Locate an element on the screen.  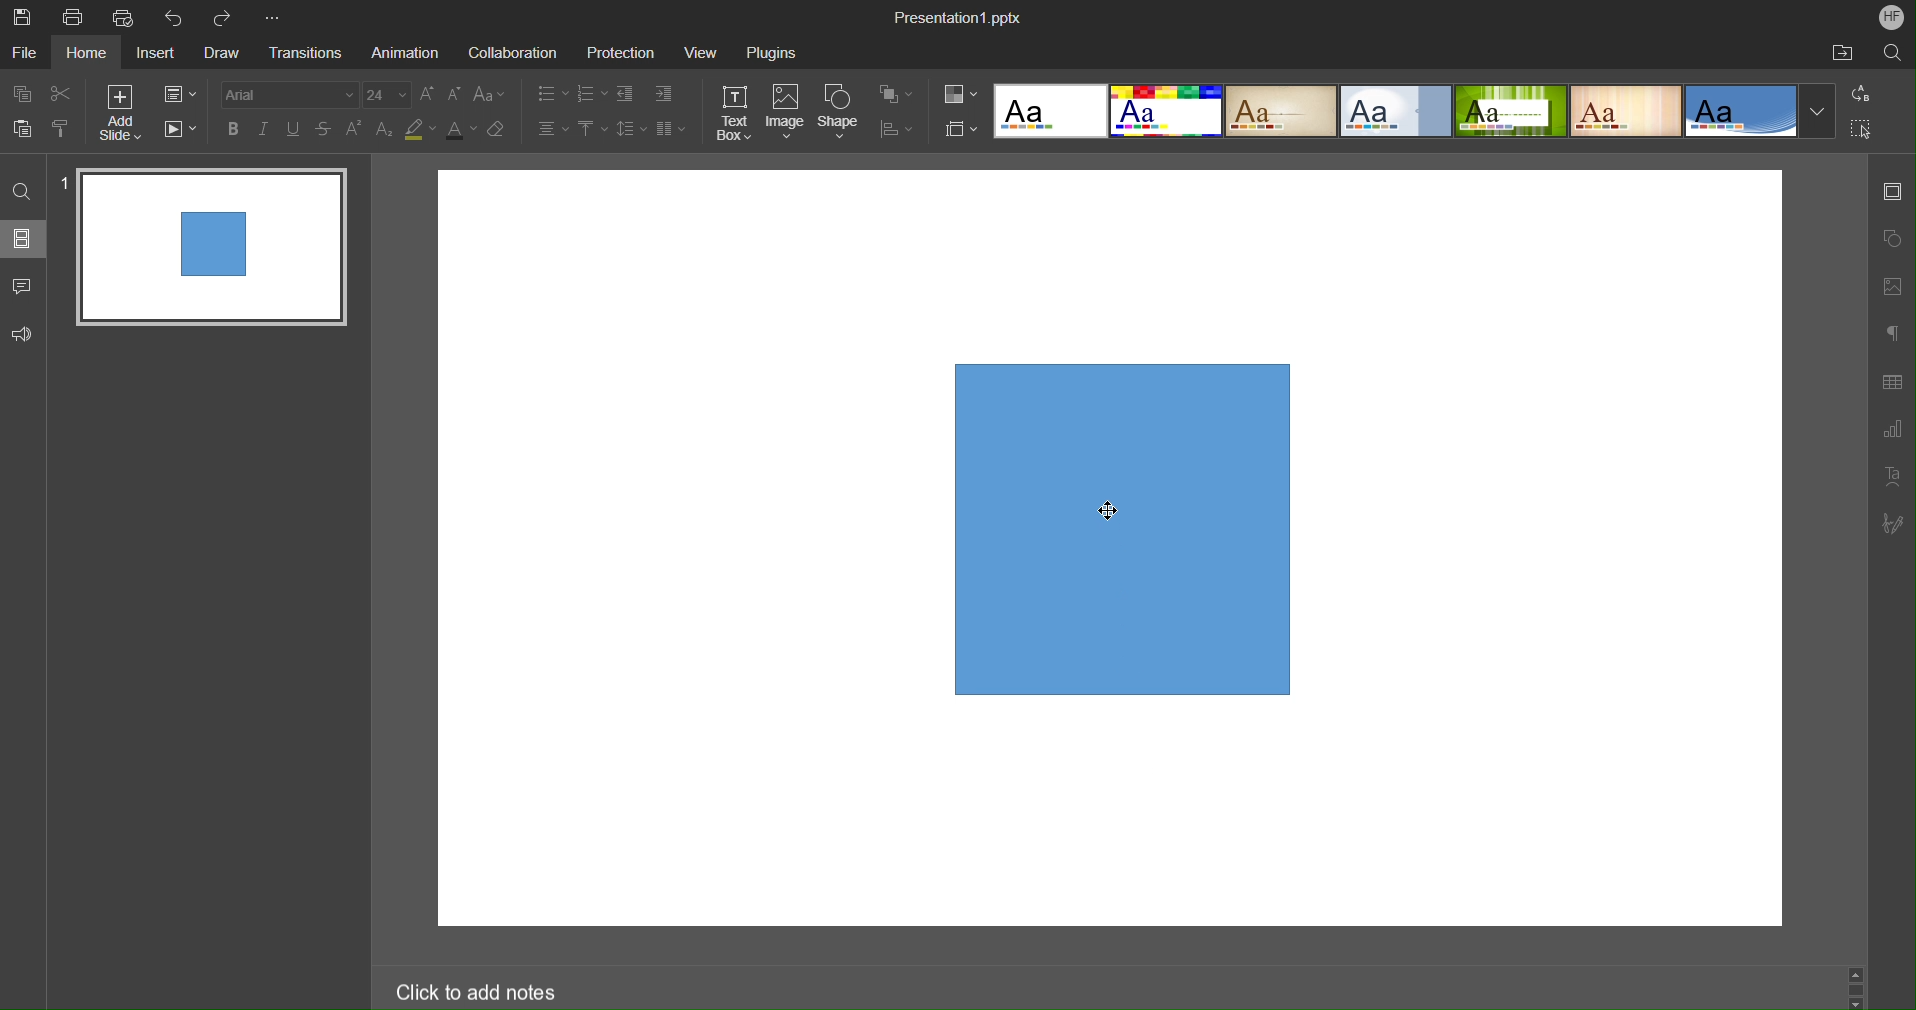
Paste is located at coordinates (20, 129).